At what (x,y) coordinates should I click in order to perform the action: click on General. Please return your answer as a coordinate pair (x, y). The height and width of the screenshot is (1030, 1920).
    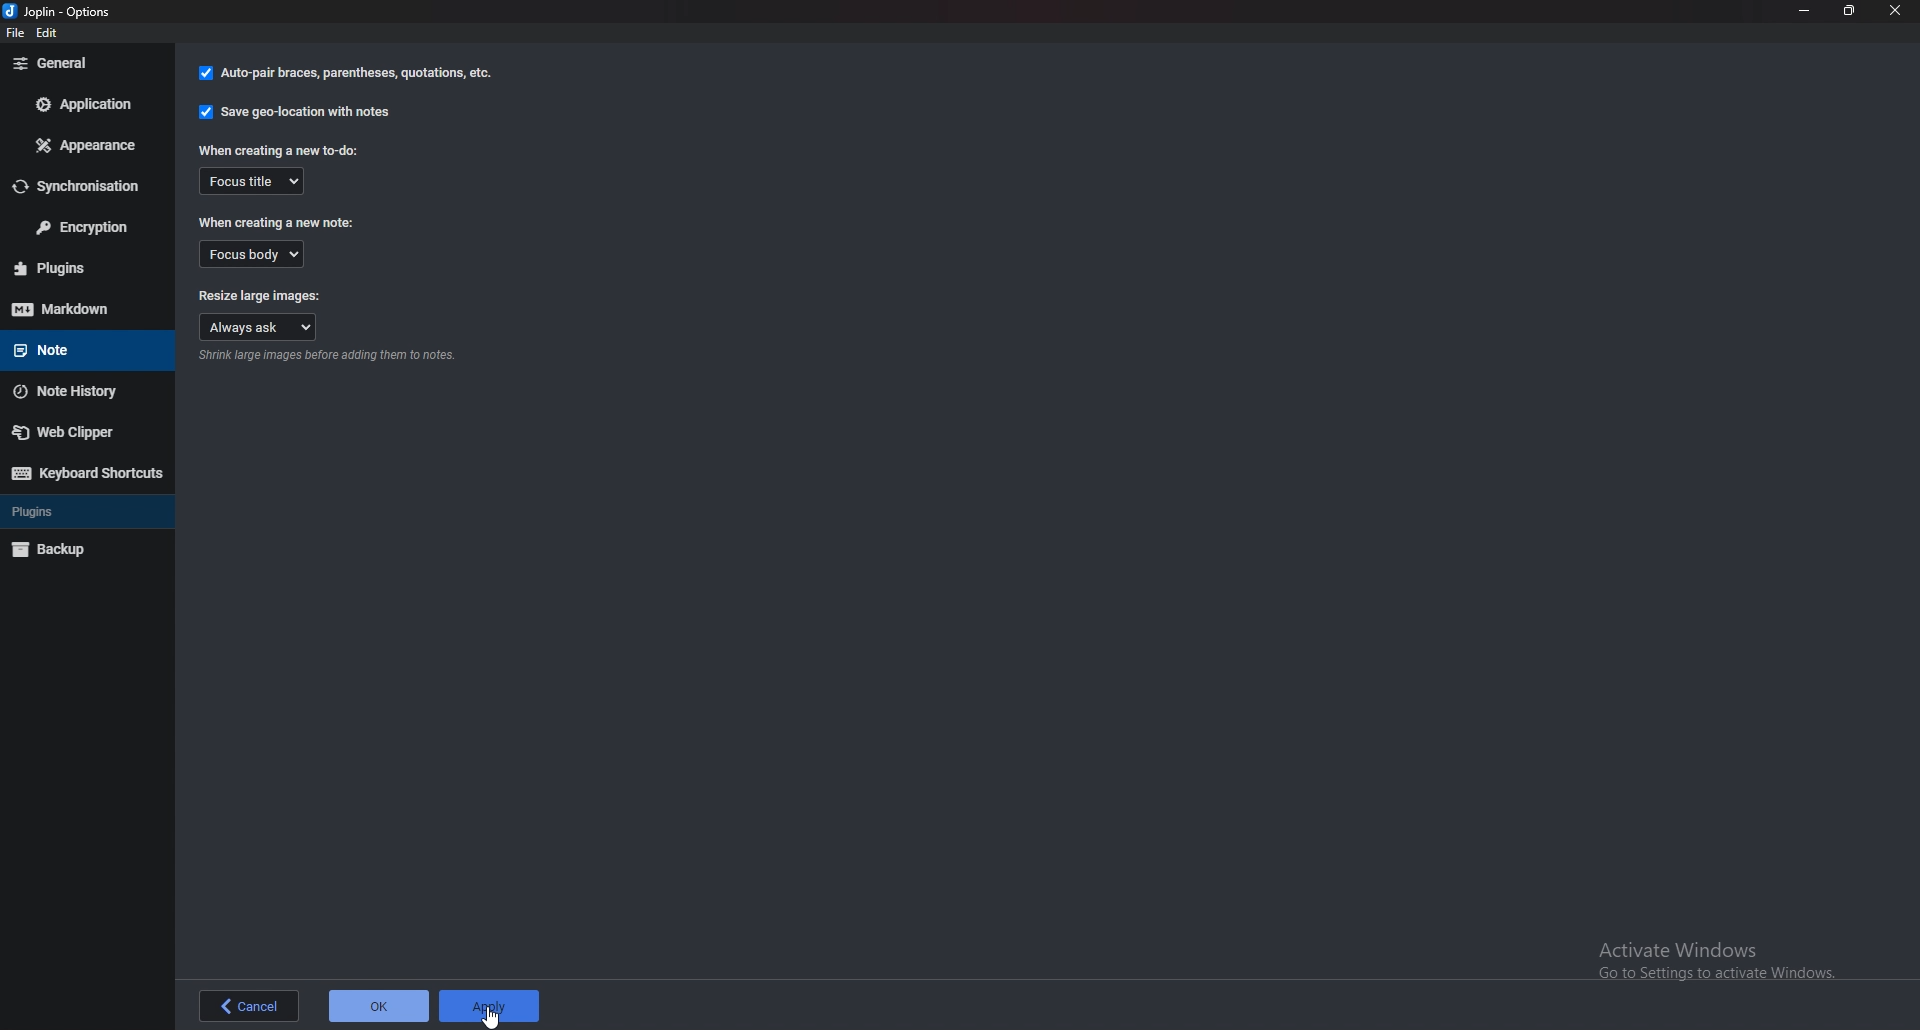
    Looking at the image, I should click on (78, 64).